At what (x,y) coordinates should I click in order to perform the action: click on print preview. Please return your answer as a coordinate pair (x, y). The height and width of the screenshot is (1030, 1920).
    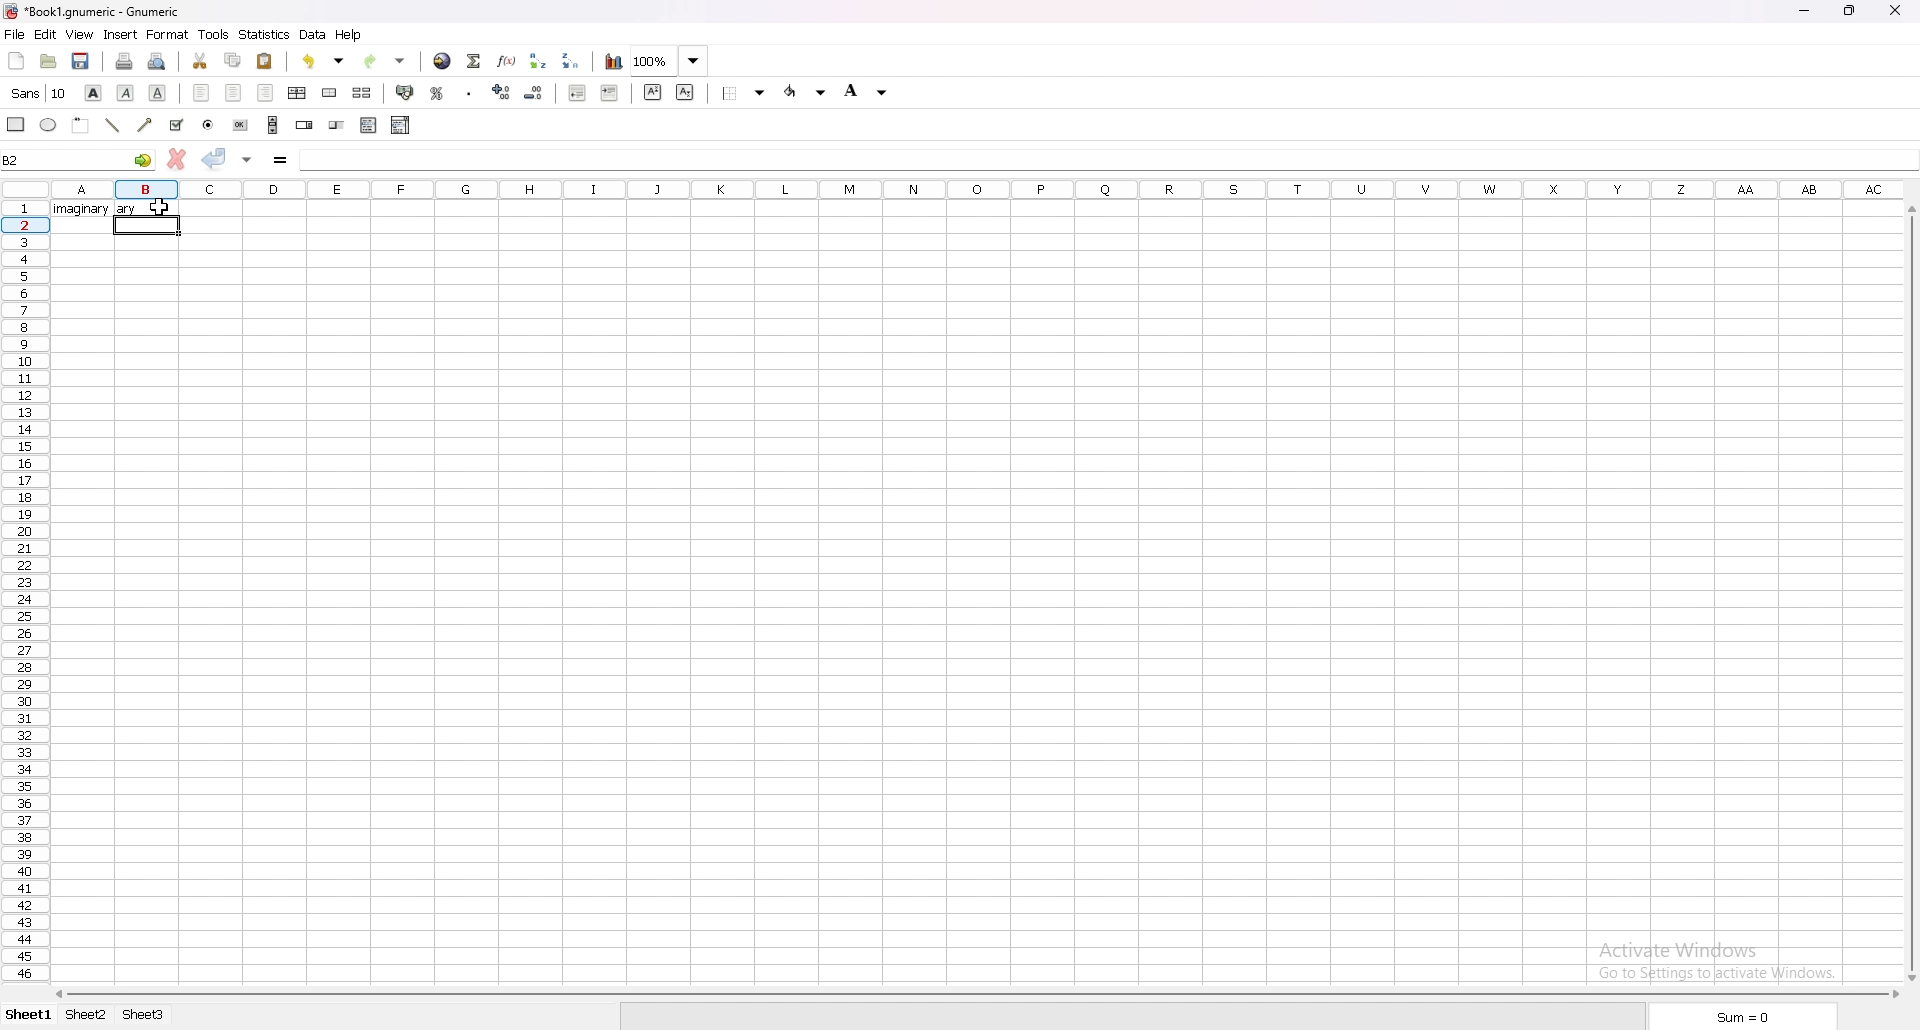
    Looking at the image, I should click on (157, 61).